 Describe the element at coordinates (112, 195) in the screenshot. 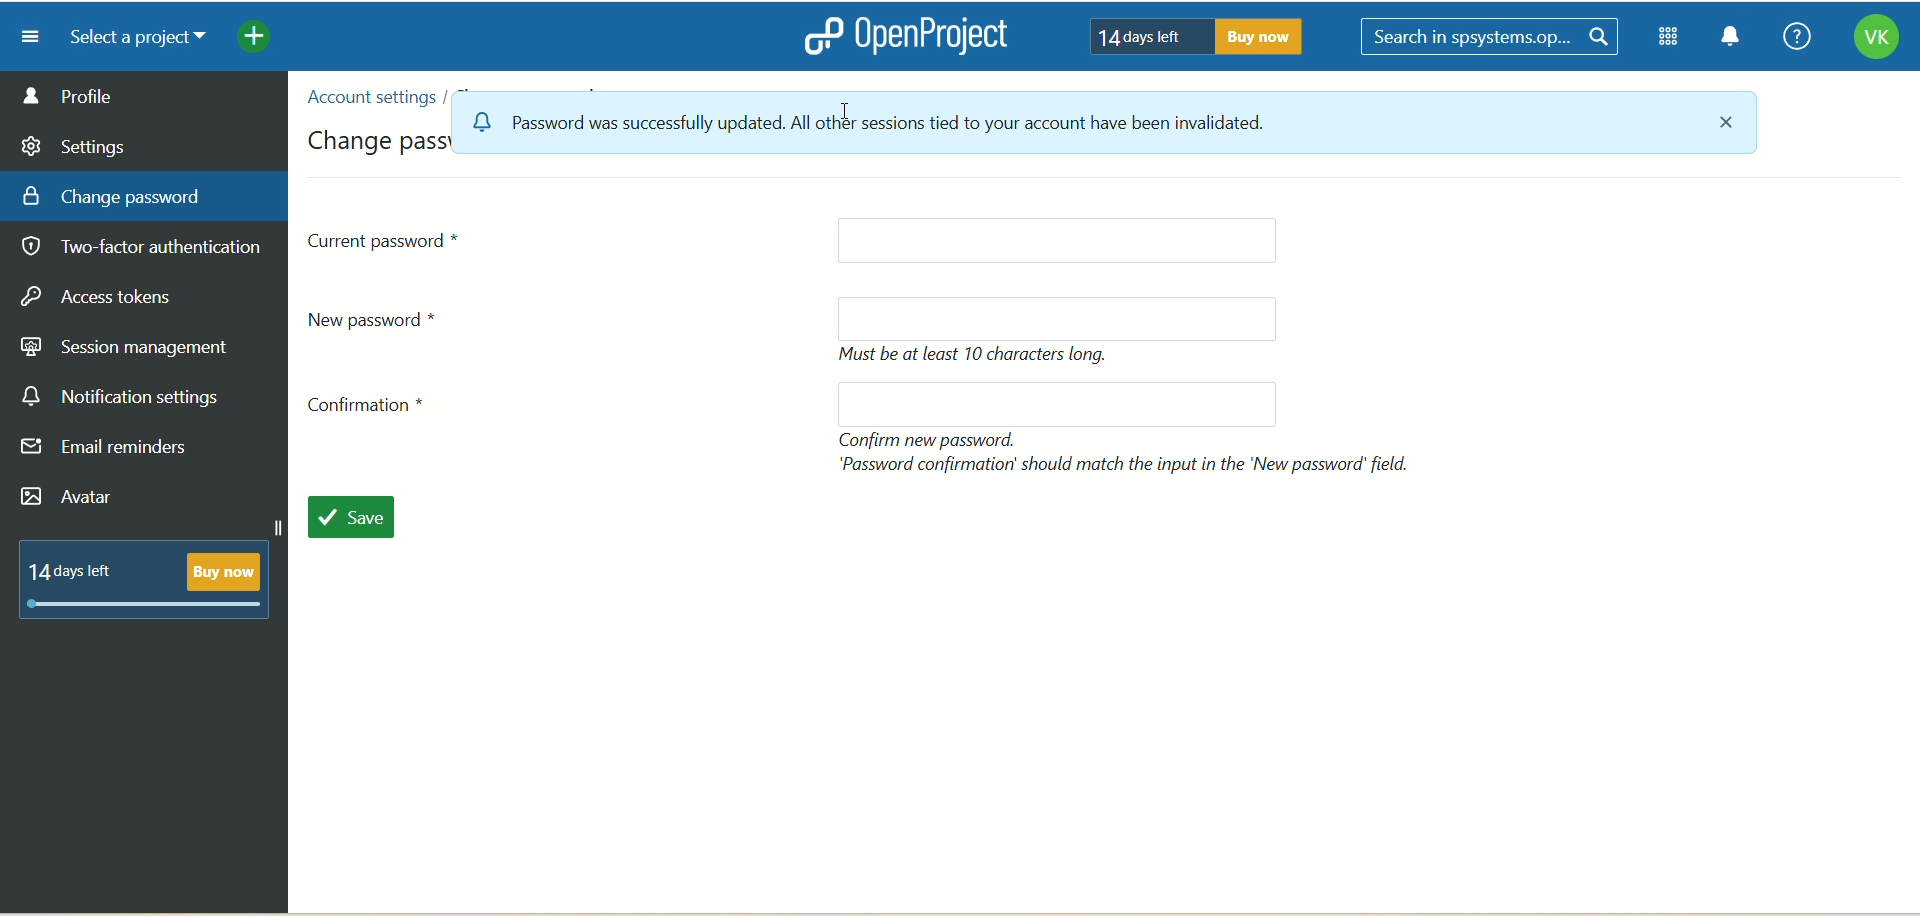

I see `change password` at that location.